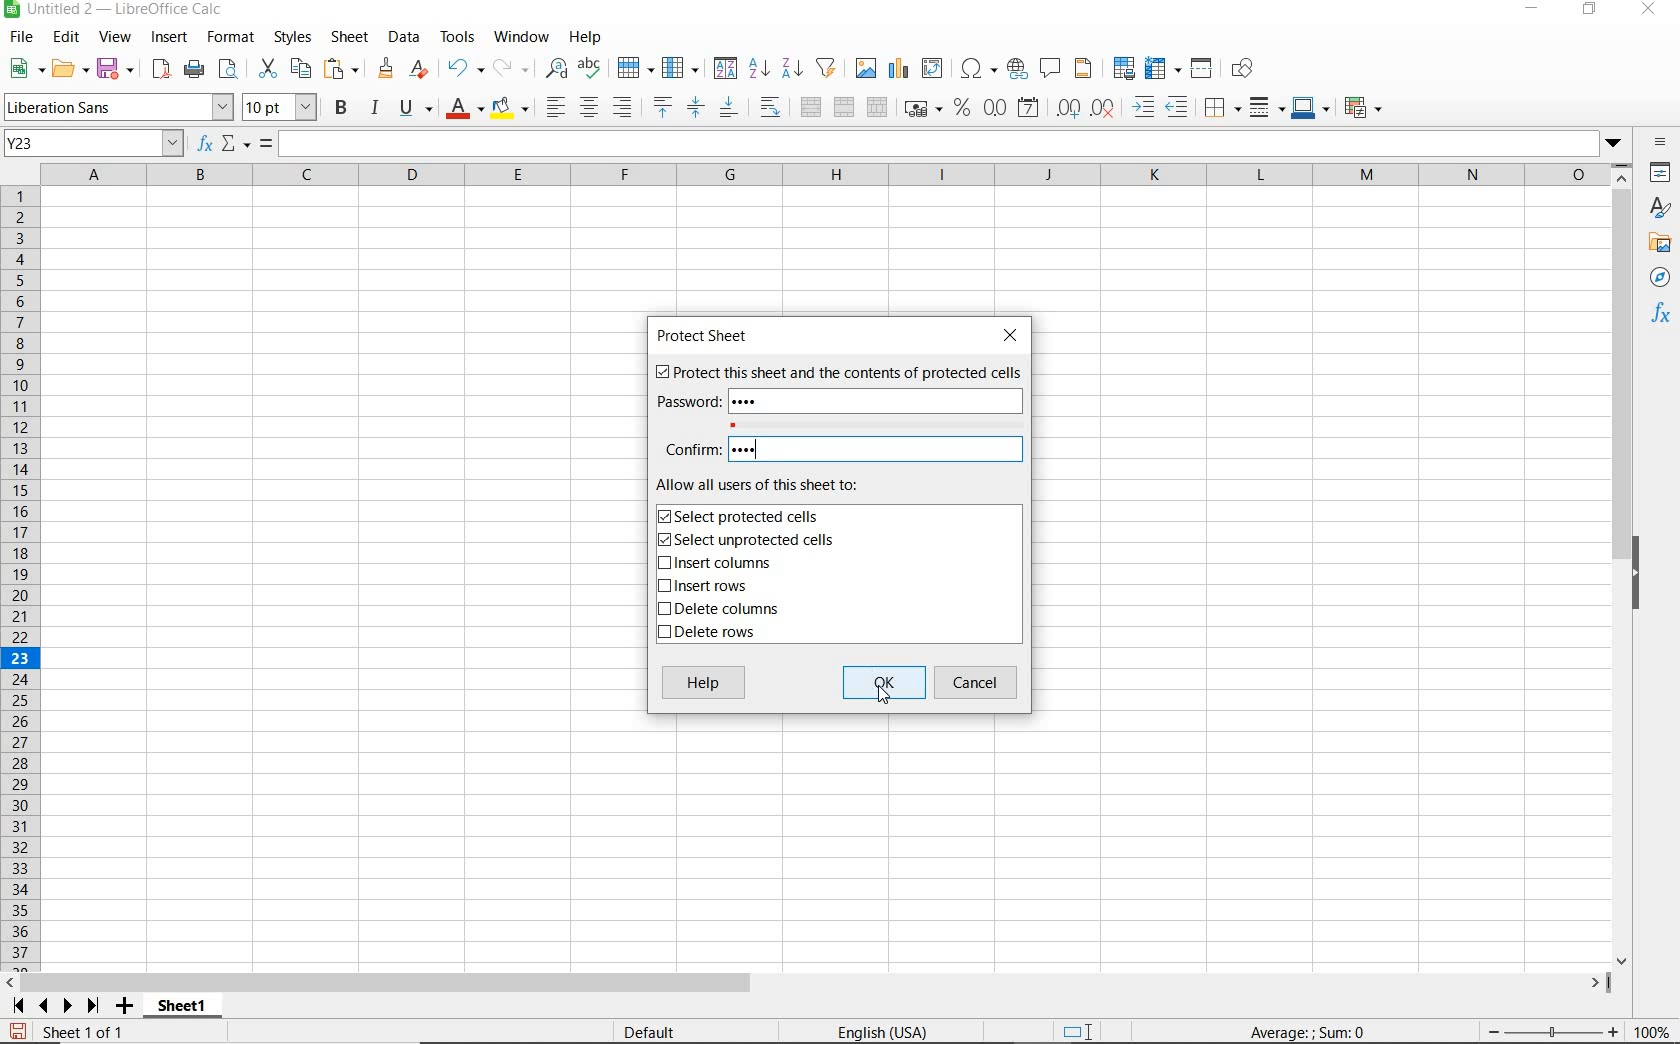  Describe the element at coordinates (1660, 241) in the screenshot. I see `gallery` at that location.